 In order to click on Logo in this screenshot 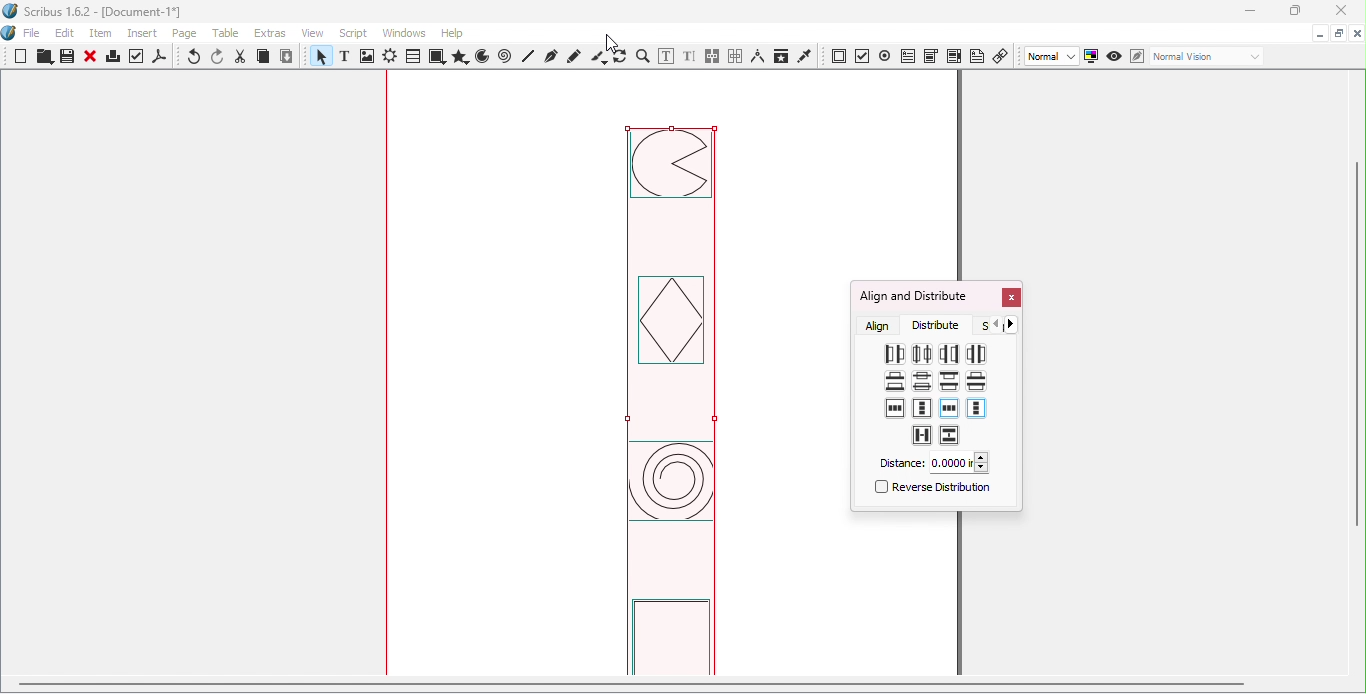, I will do `click(10, 34)`.